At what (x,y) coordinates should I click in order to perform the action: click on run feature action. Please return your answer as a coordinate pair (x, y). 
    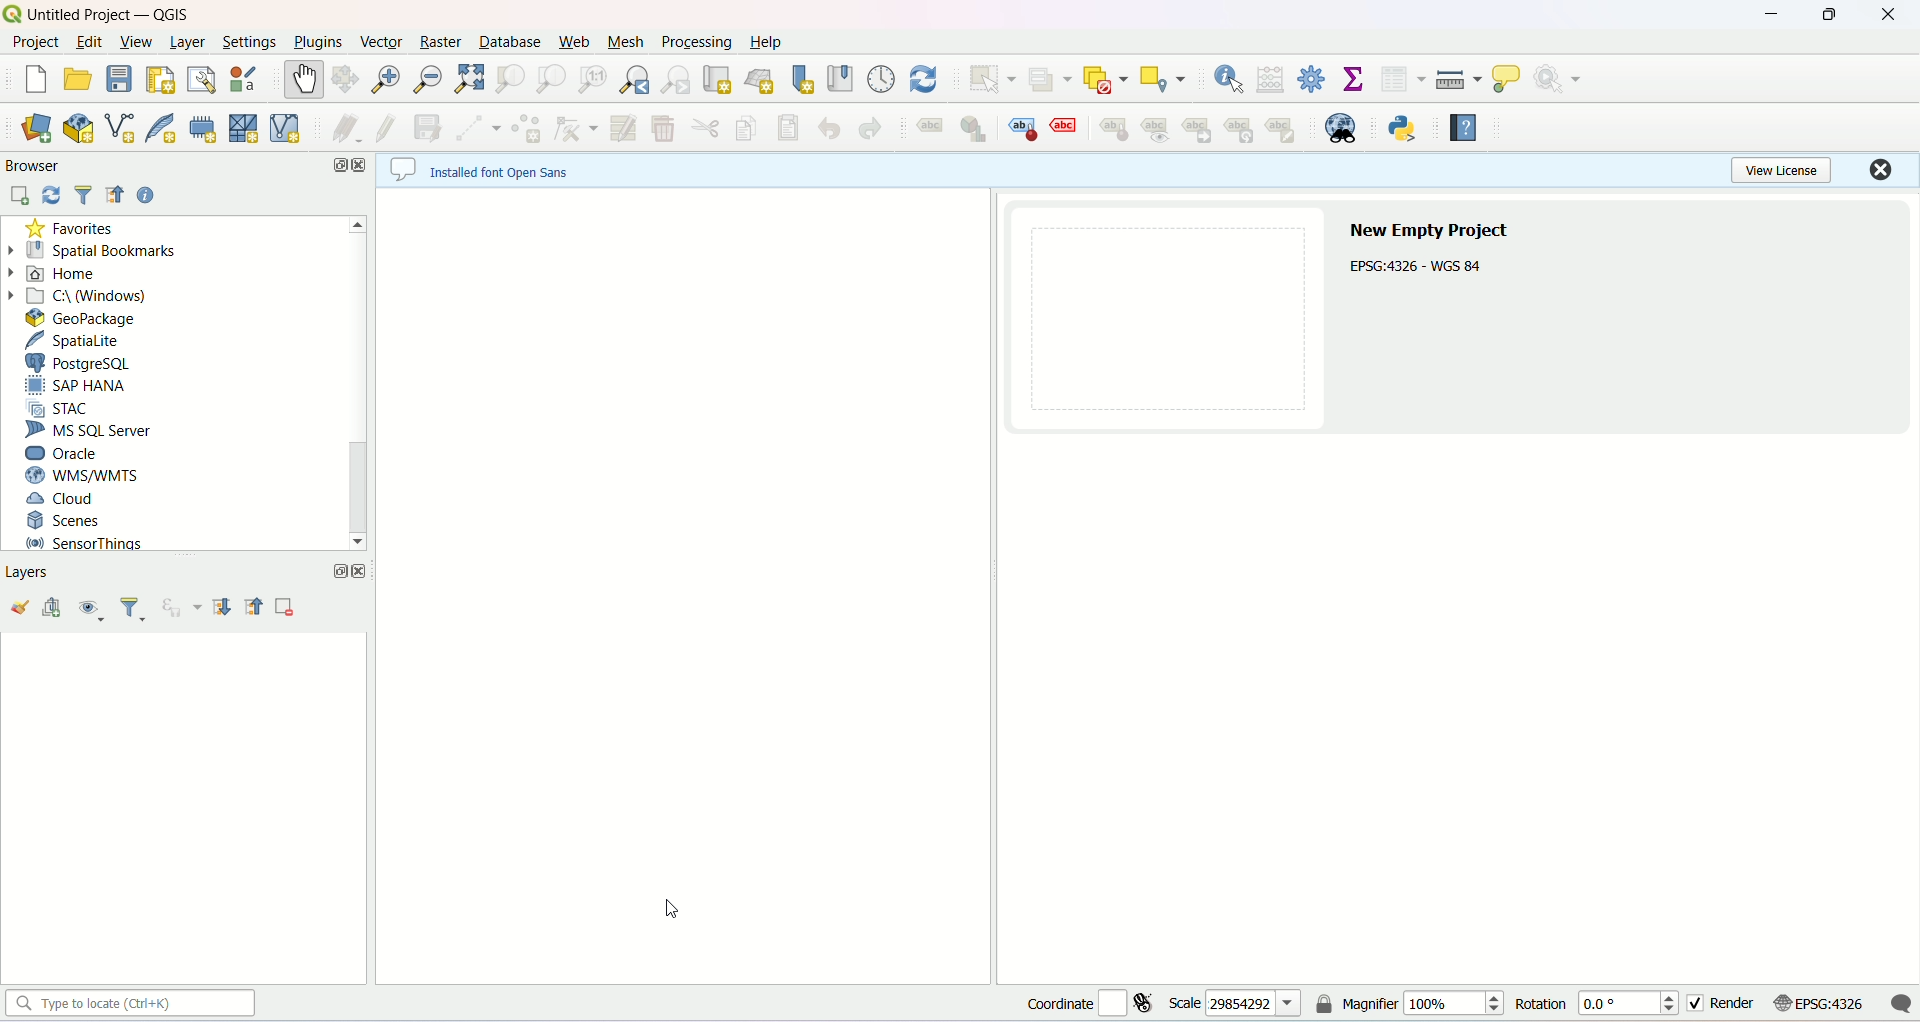
    Looking at the image, I should click on (1557, 77).